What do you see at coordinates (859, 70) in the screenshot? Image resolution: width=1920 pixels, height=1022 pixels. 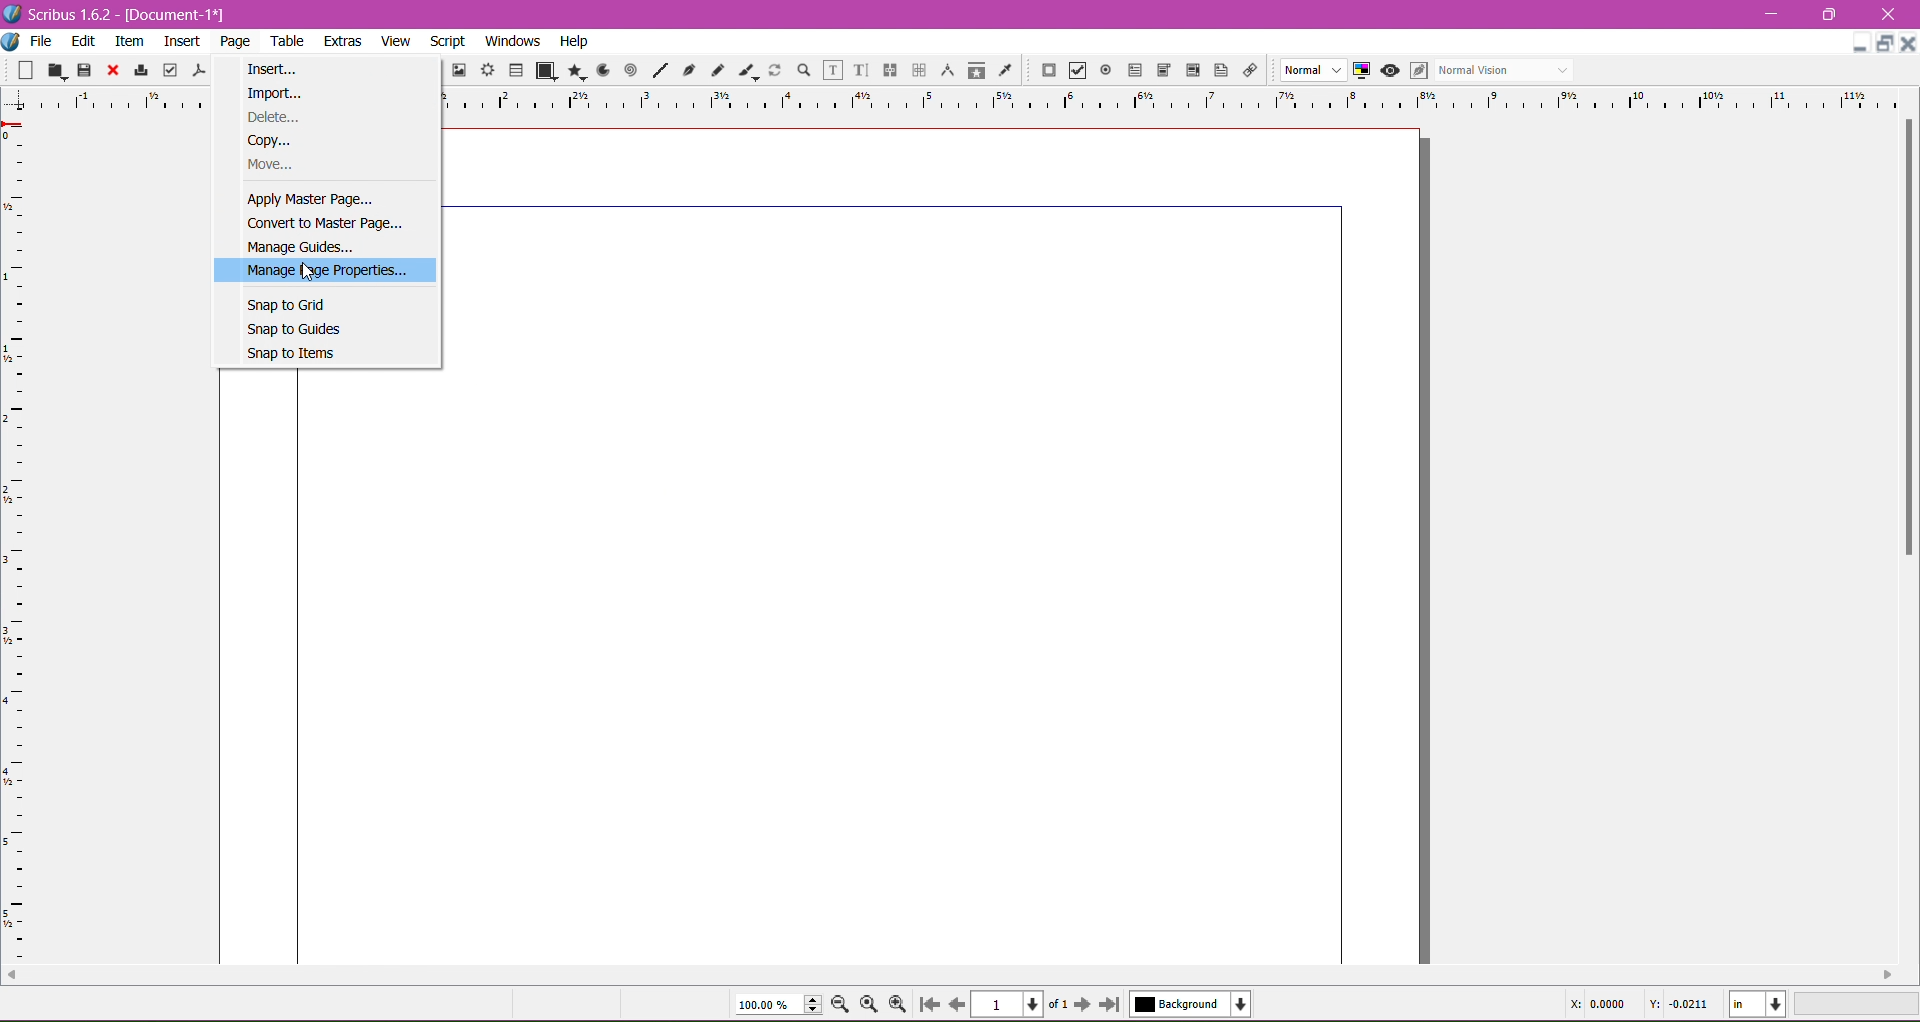 I see `Edit Text with Story Editor` at bounding box center [859, 70].